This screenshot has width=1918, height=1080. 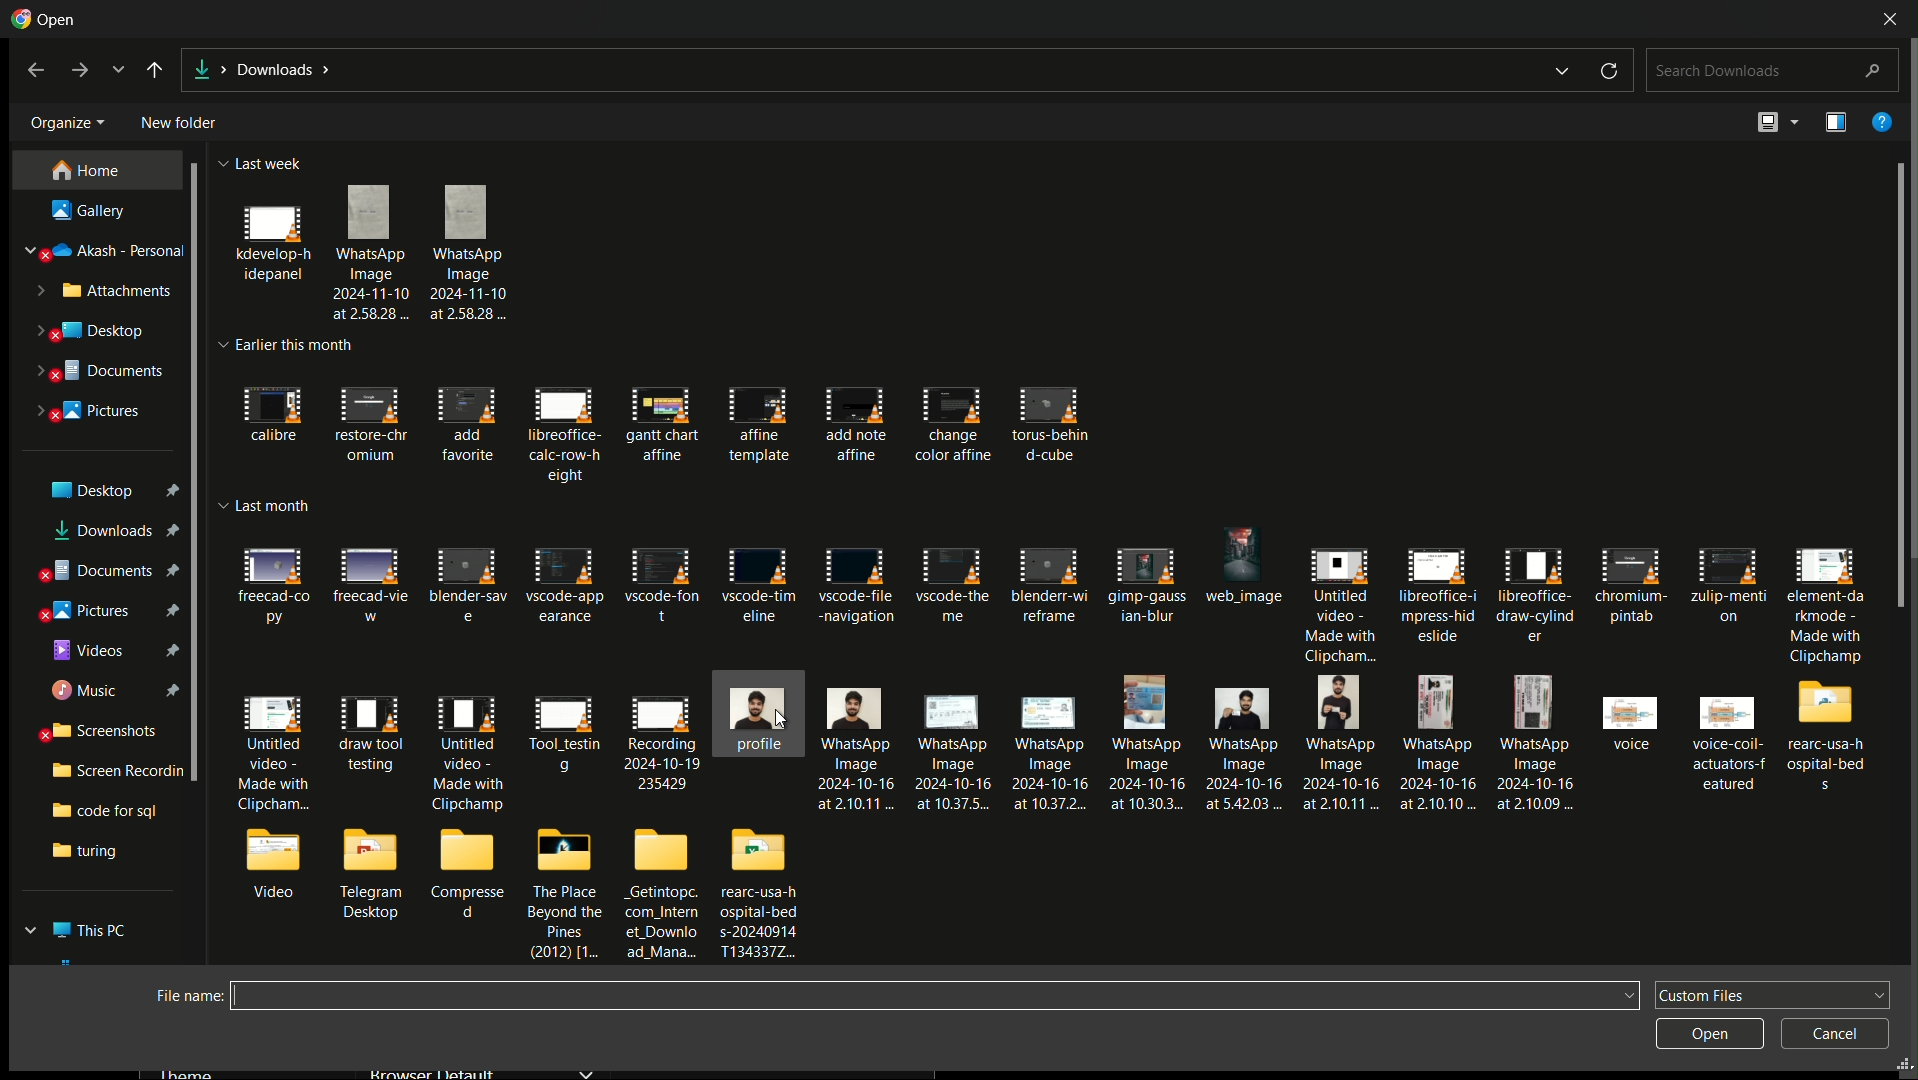 I want to click on location, so click(x=264, y=70).